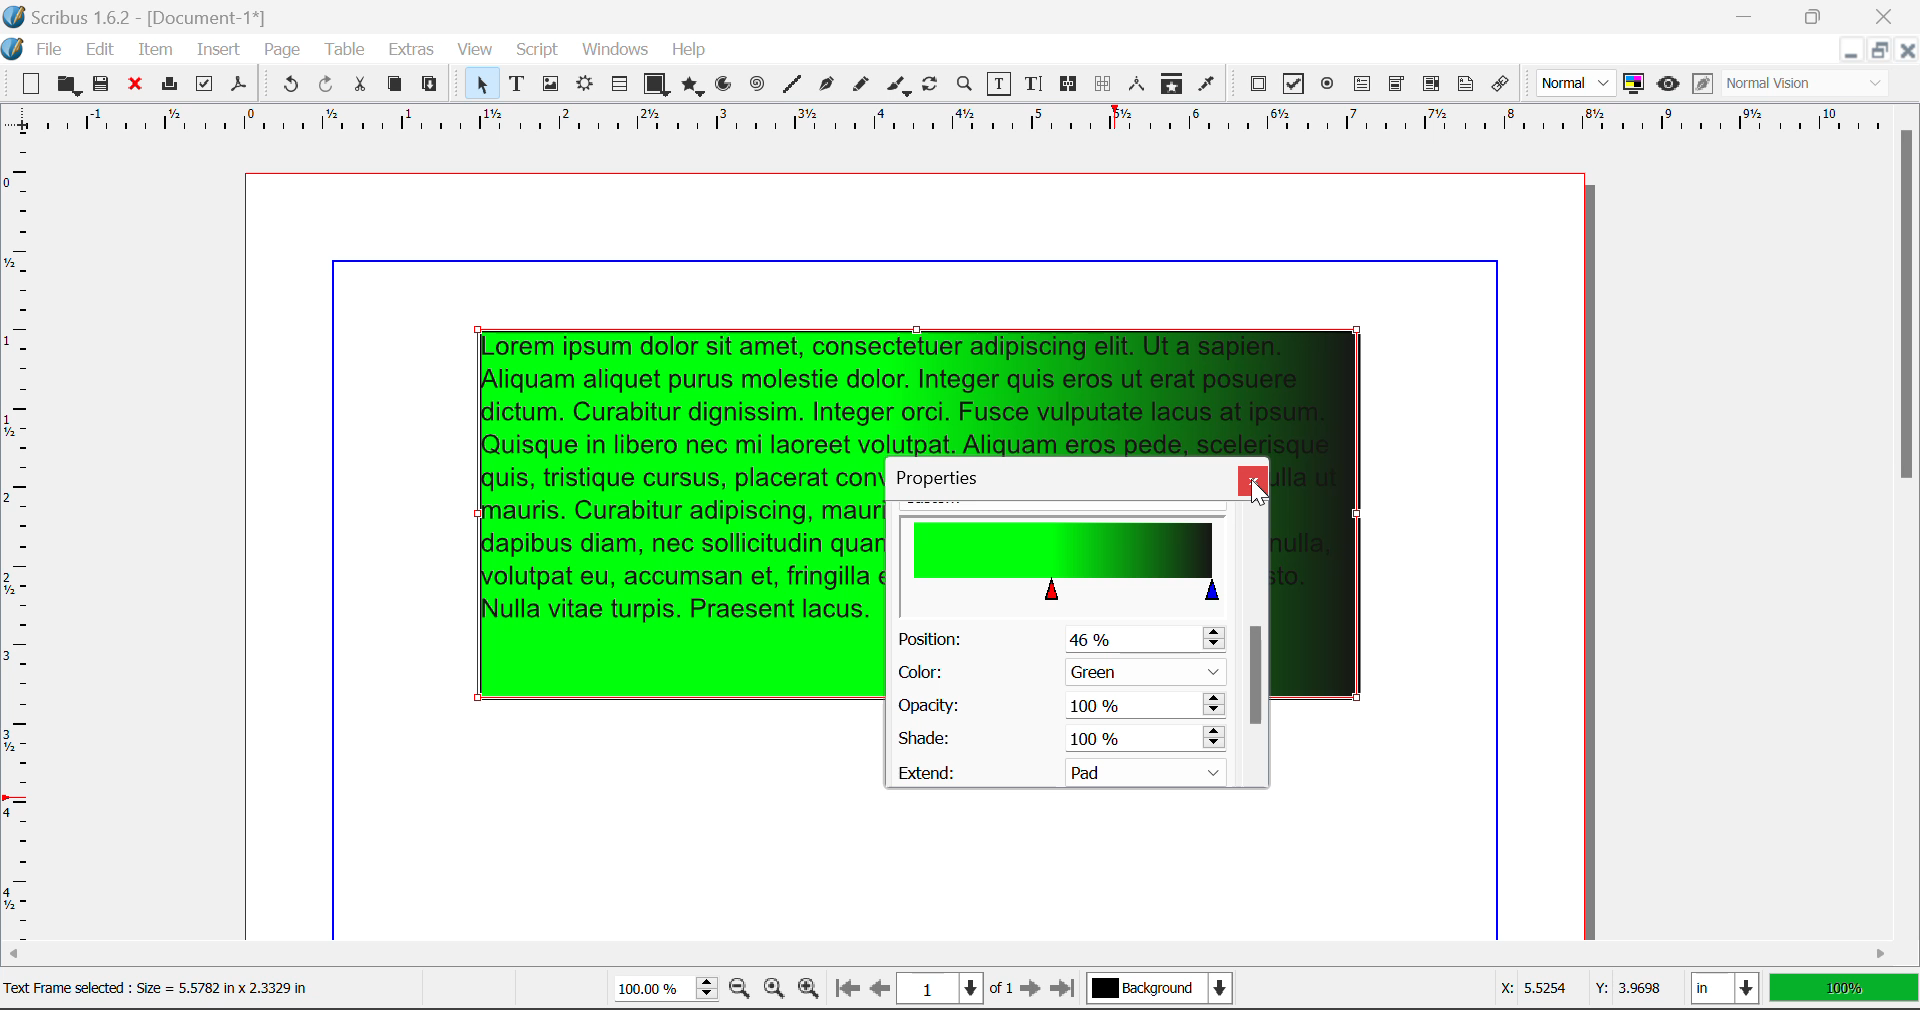 The height and width of the screenshot is (1010, 1920). What do you see at coordinates (1908, 522) in the screenshot?
I see `Scroll Bar` at bounding box center [1908, 522].